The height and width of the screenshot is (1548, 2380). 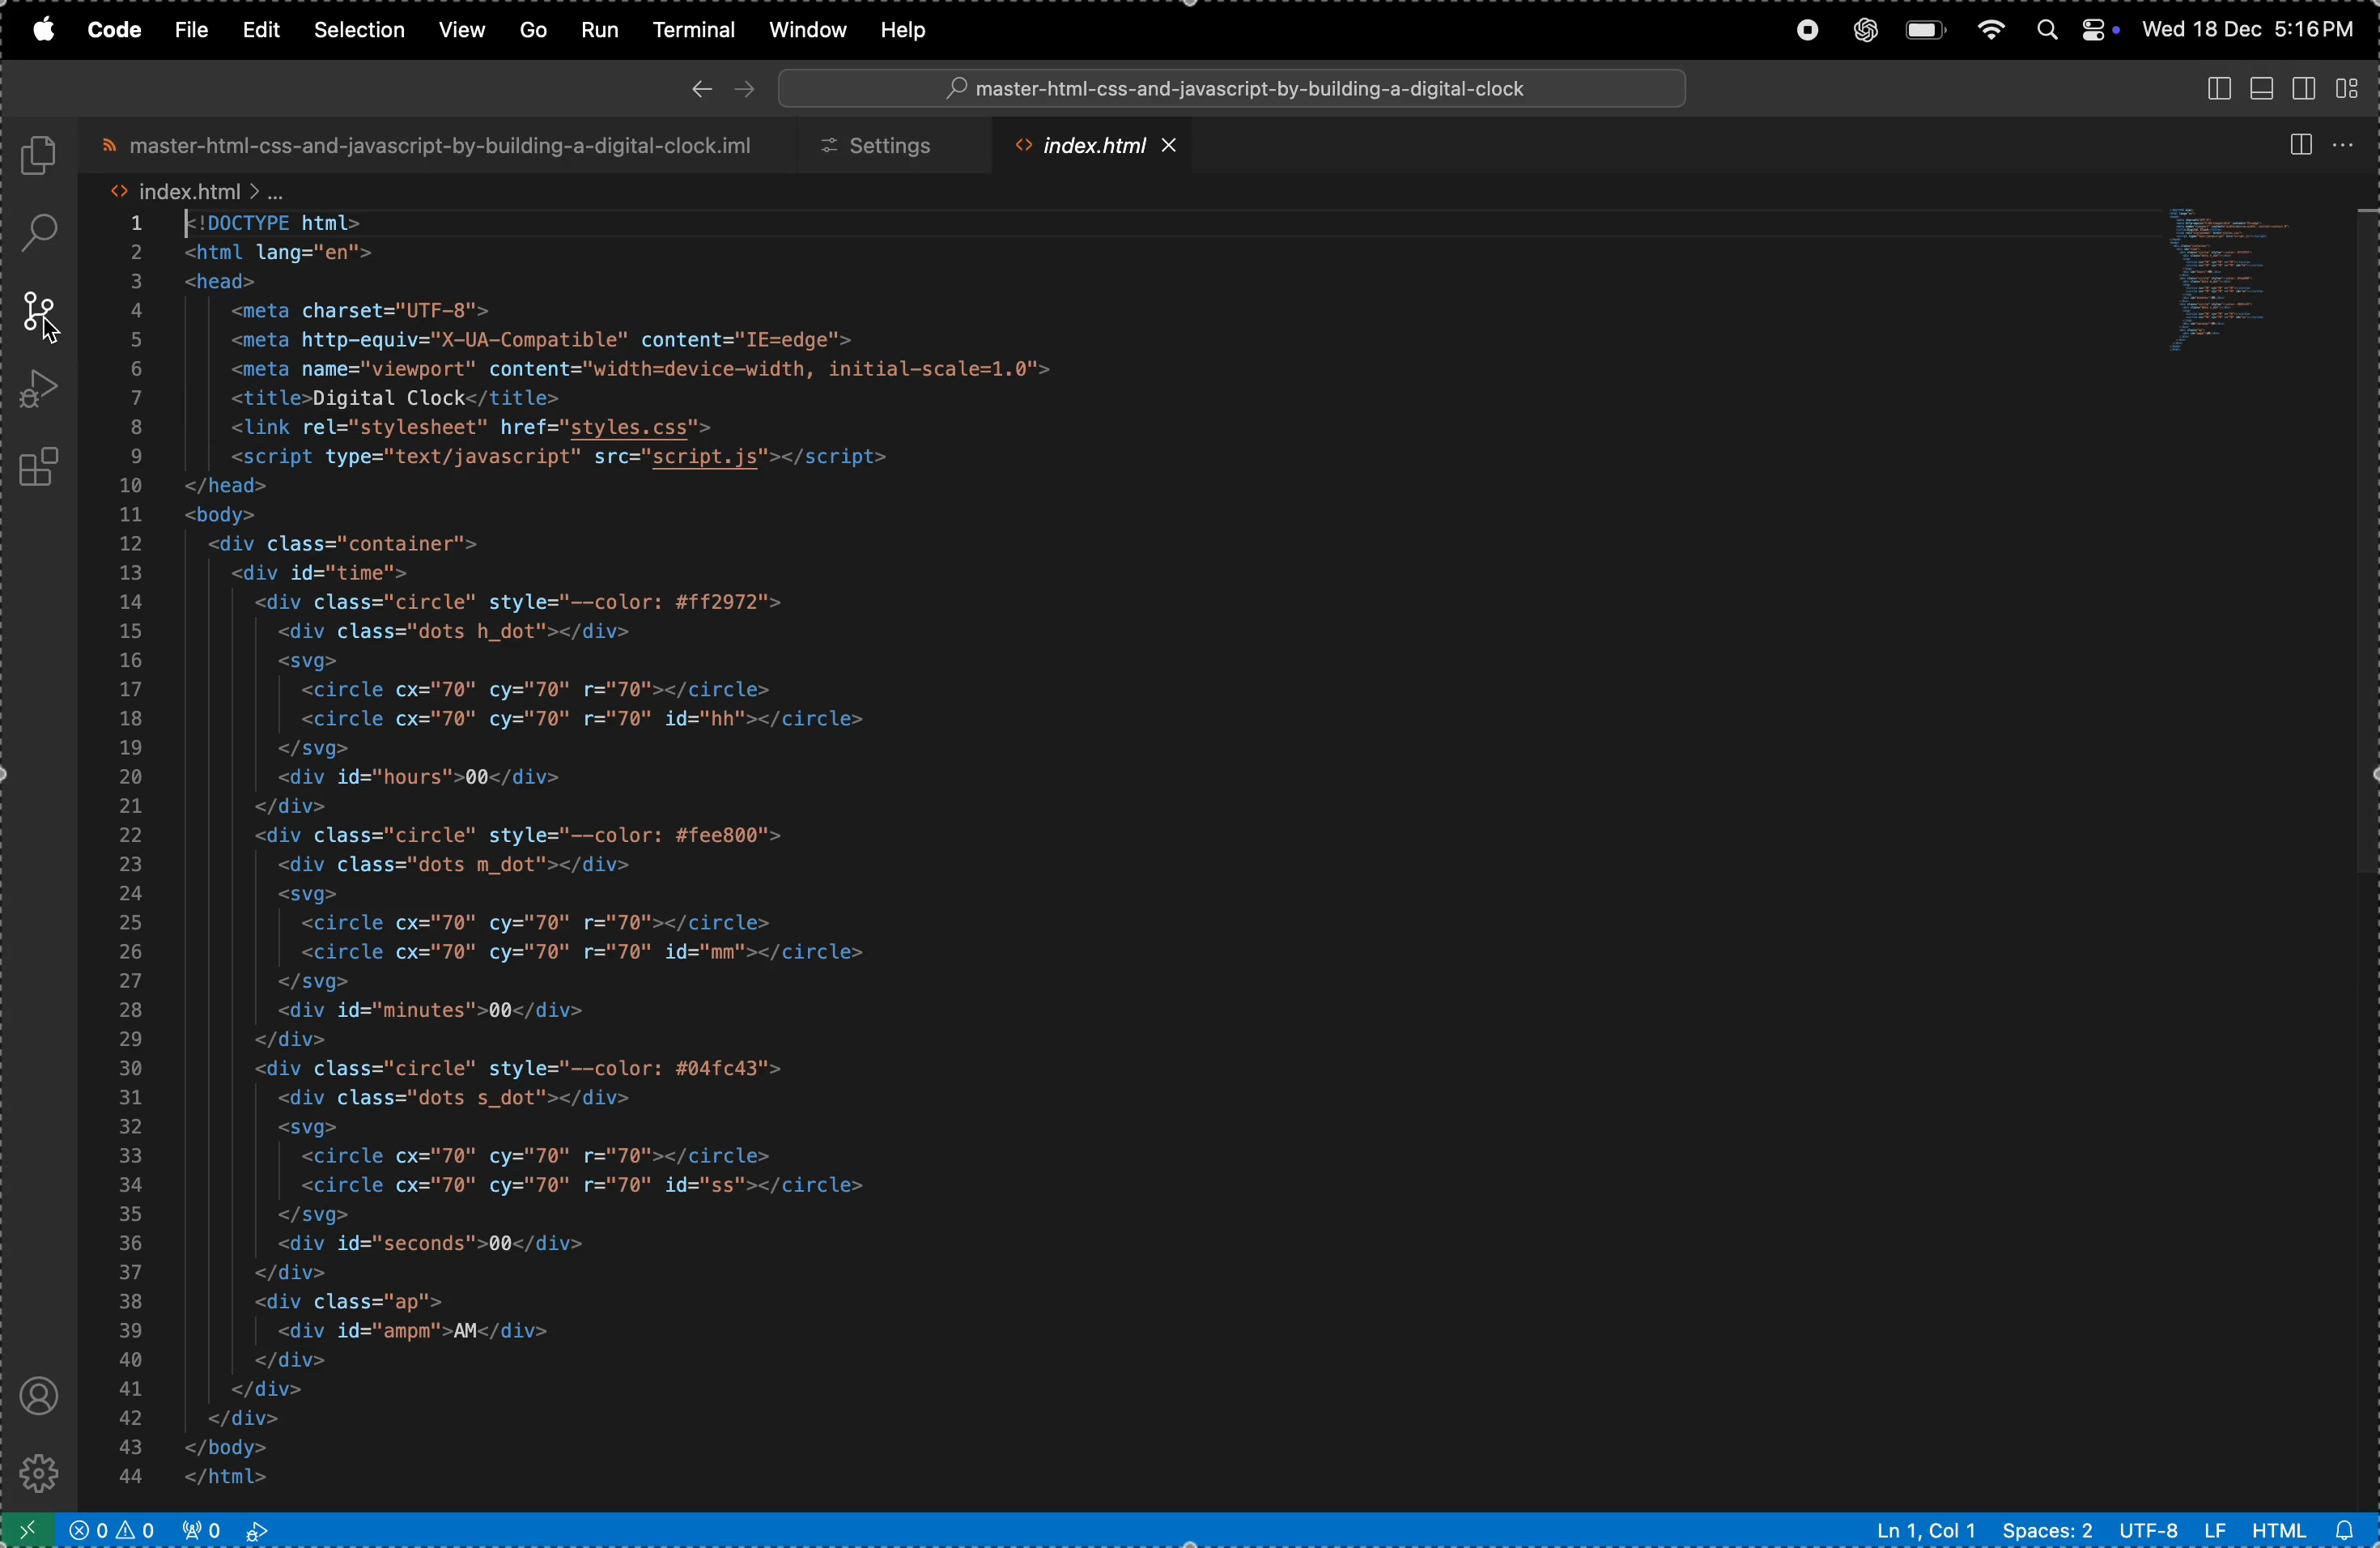 What do you see at coordinates (456, 631) in the screenshot?
I see `<div class="dots h_dot"></div>` at bounding box center [456, 631].